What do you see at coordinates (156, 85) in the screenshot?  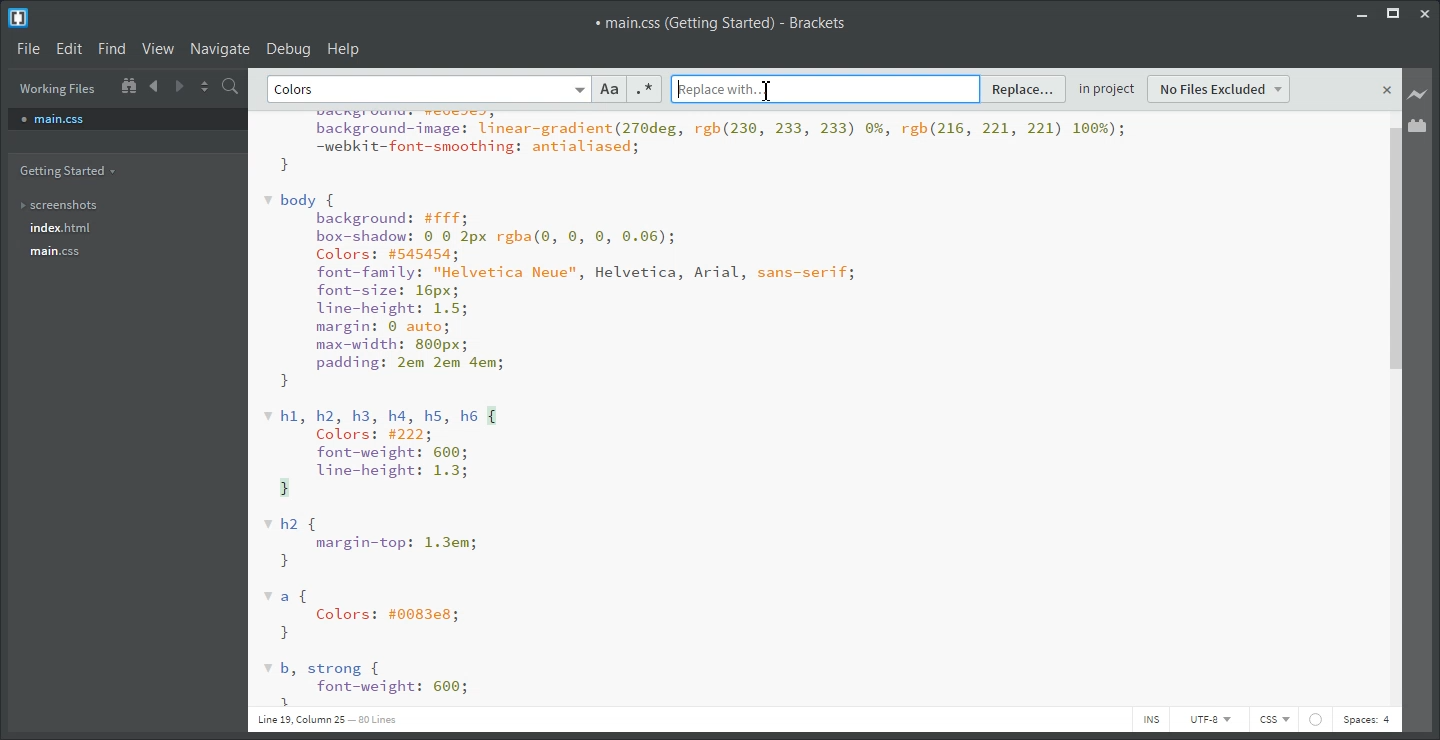 I see `Navigate Backward` at bounding box center [156, 85].